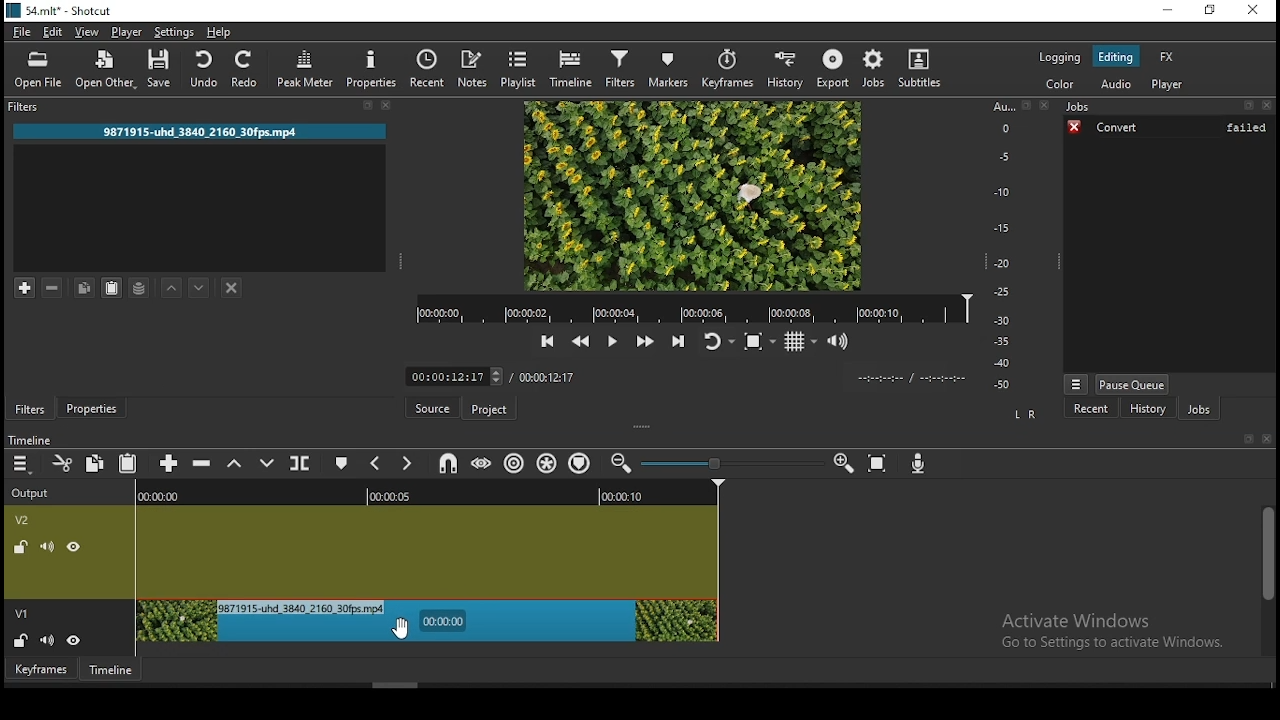  Describe the element at coordinates (174, 33) in the screenshot. I see `settings` at that location.